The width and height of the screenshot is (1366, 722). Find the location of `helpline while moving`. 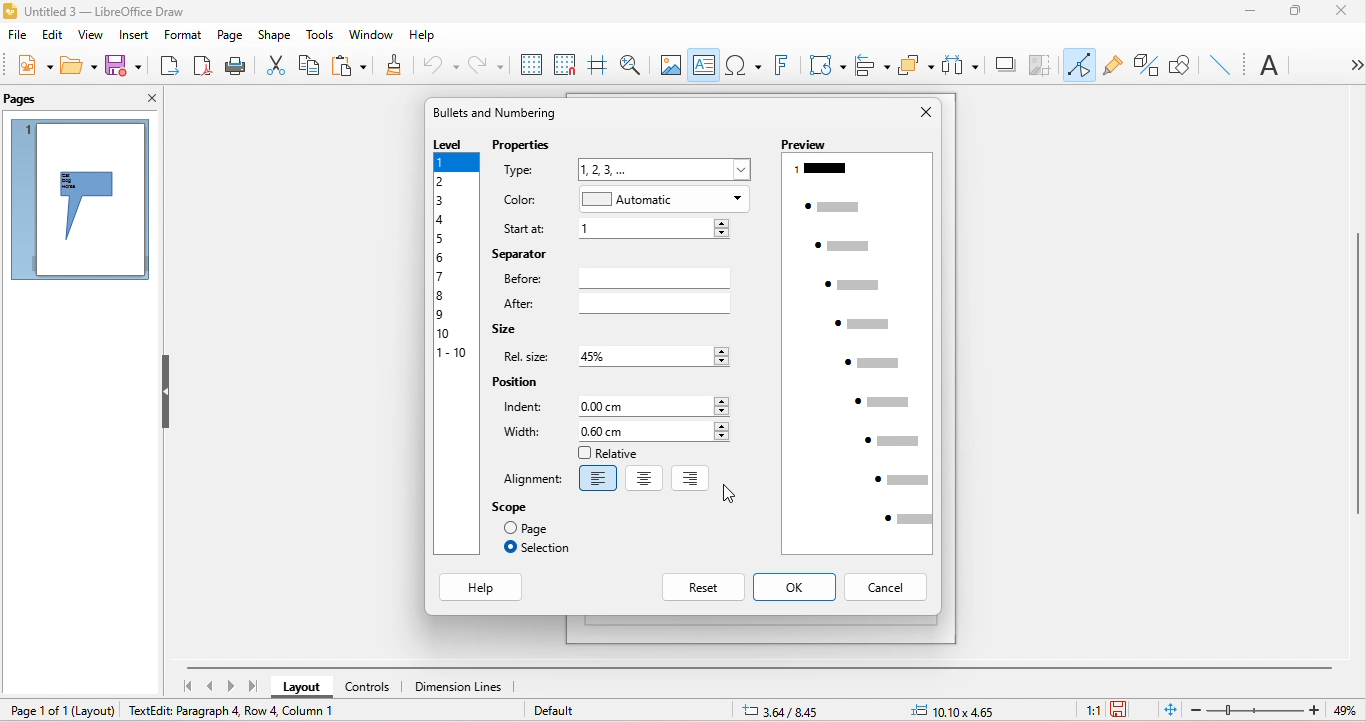

helpline while moving is located at coordinates (598, 67).